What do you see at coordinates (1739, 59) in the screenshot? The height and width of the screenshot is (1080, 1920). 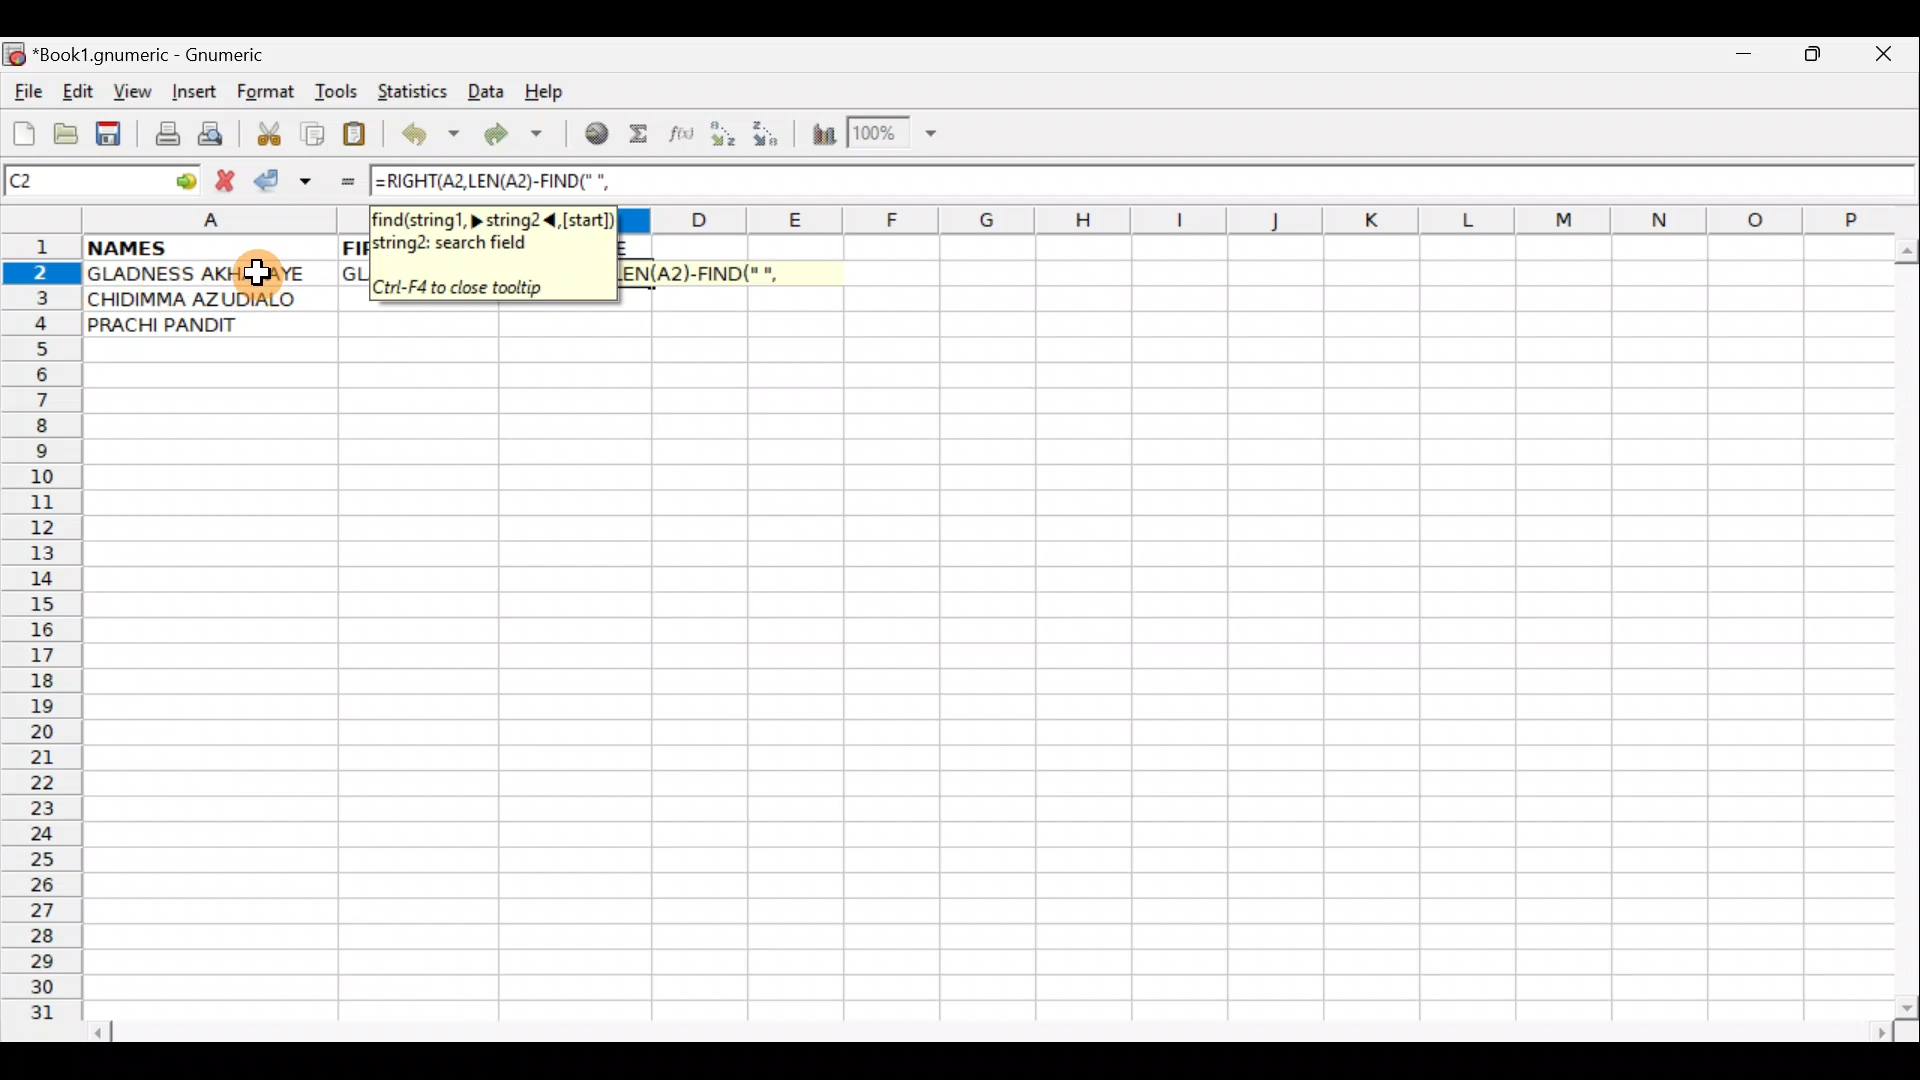 I see `Minimize` at bounding box center [1739, 59].